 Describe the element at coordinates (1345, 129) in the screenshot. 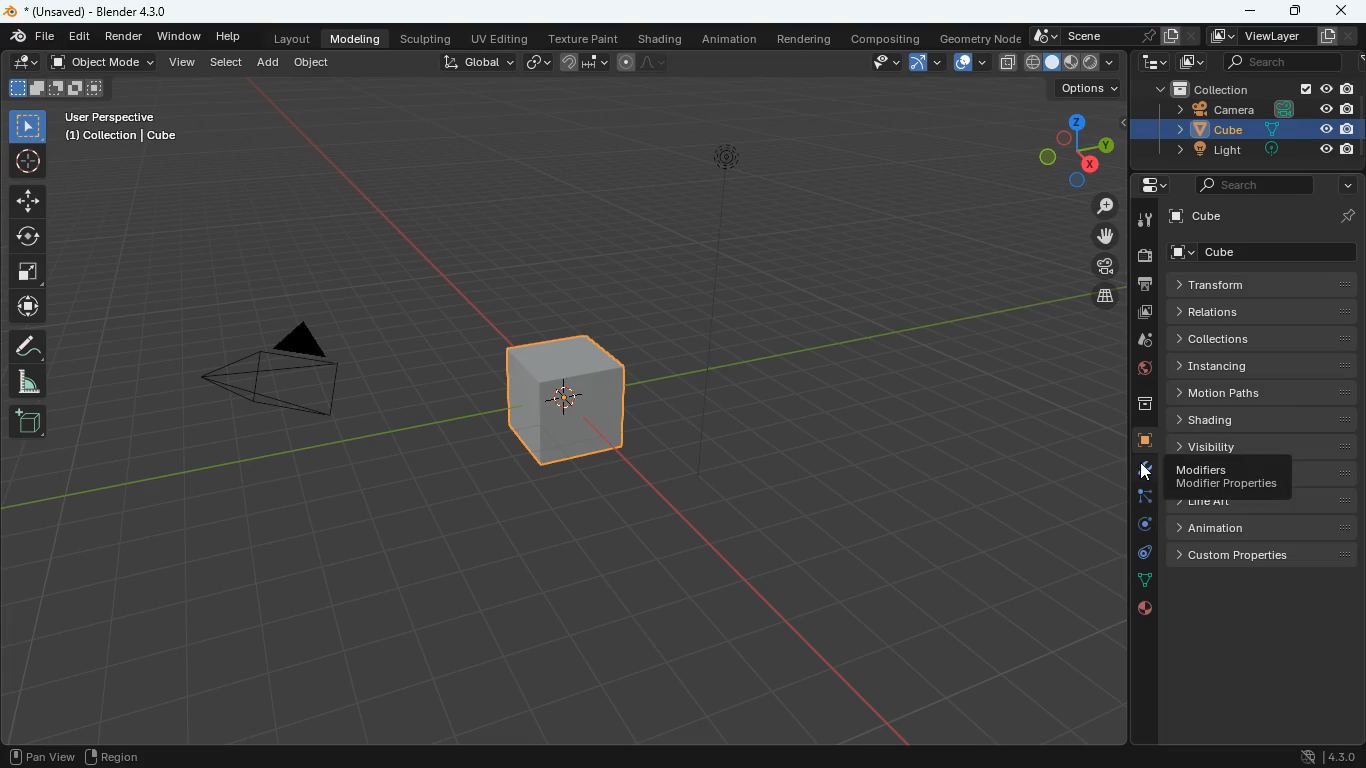

I see `` at that location.